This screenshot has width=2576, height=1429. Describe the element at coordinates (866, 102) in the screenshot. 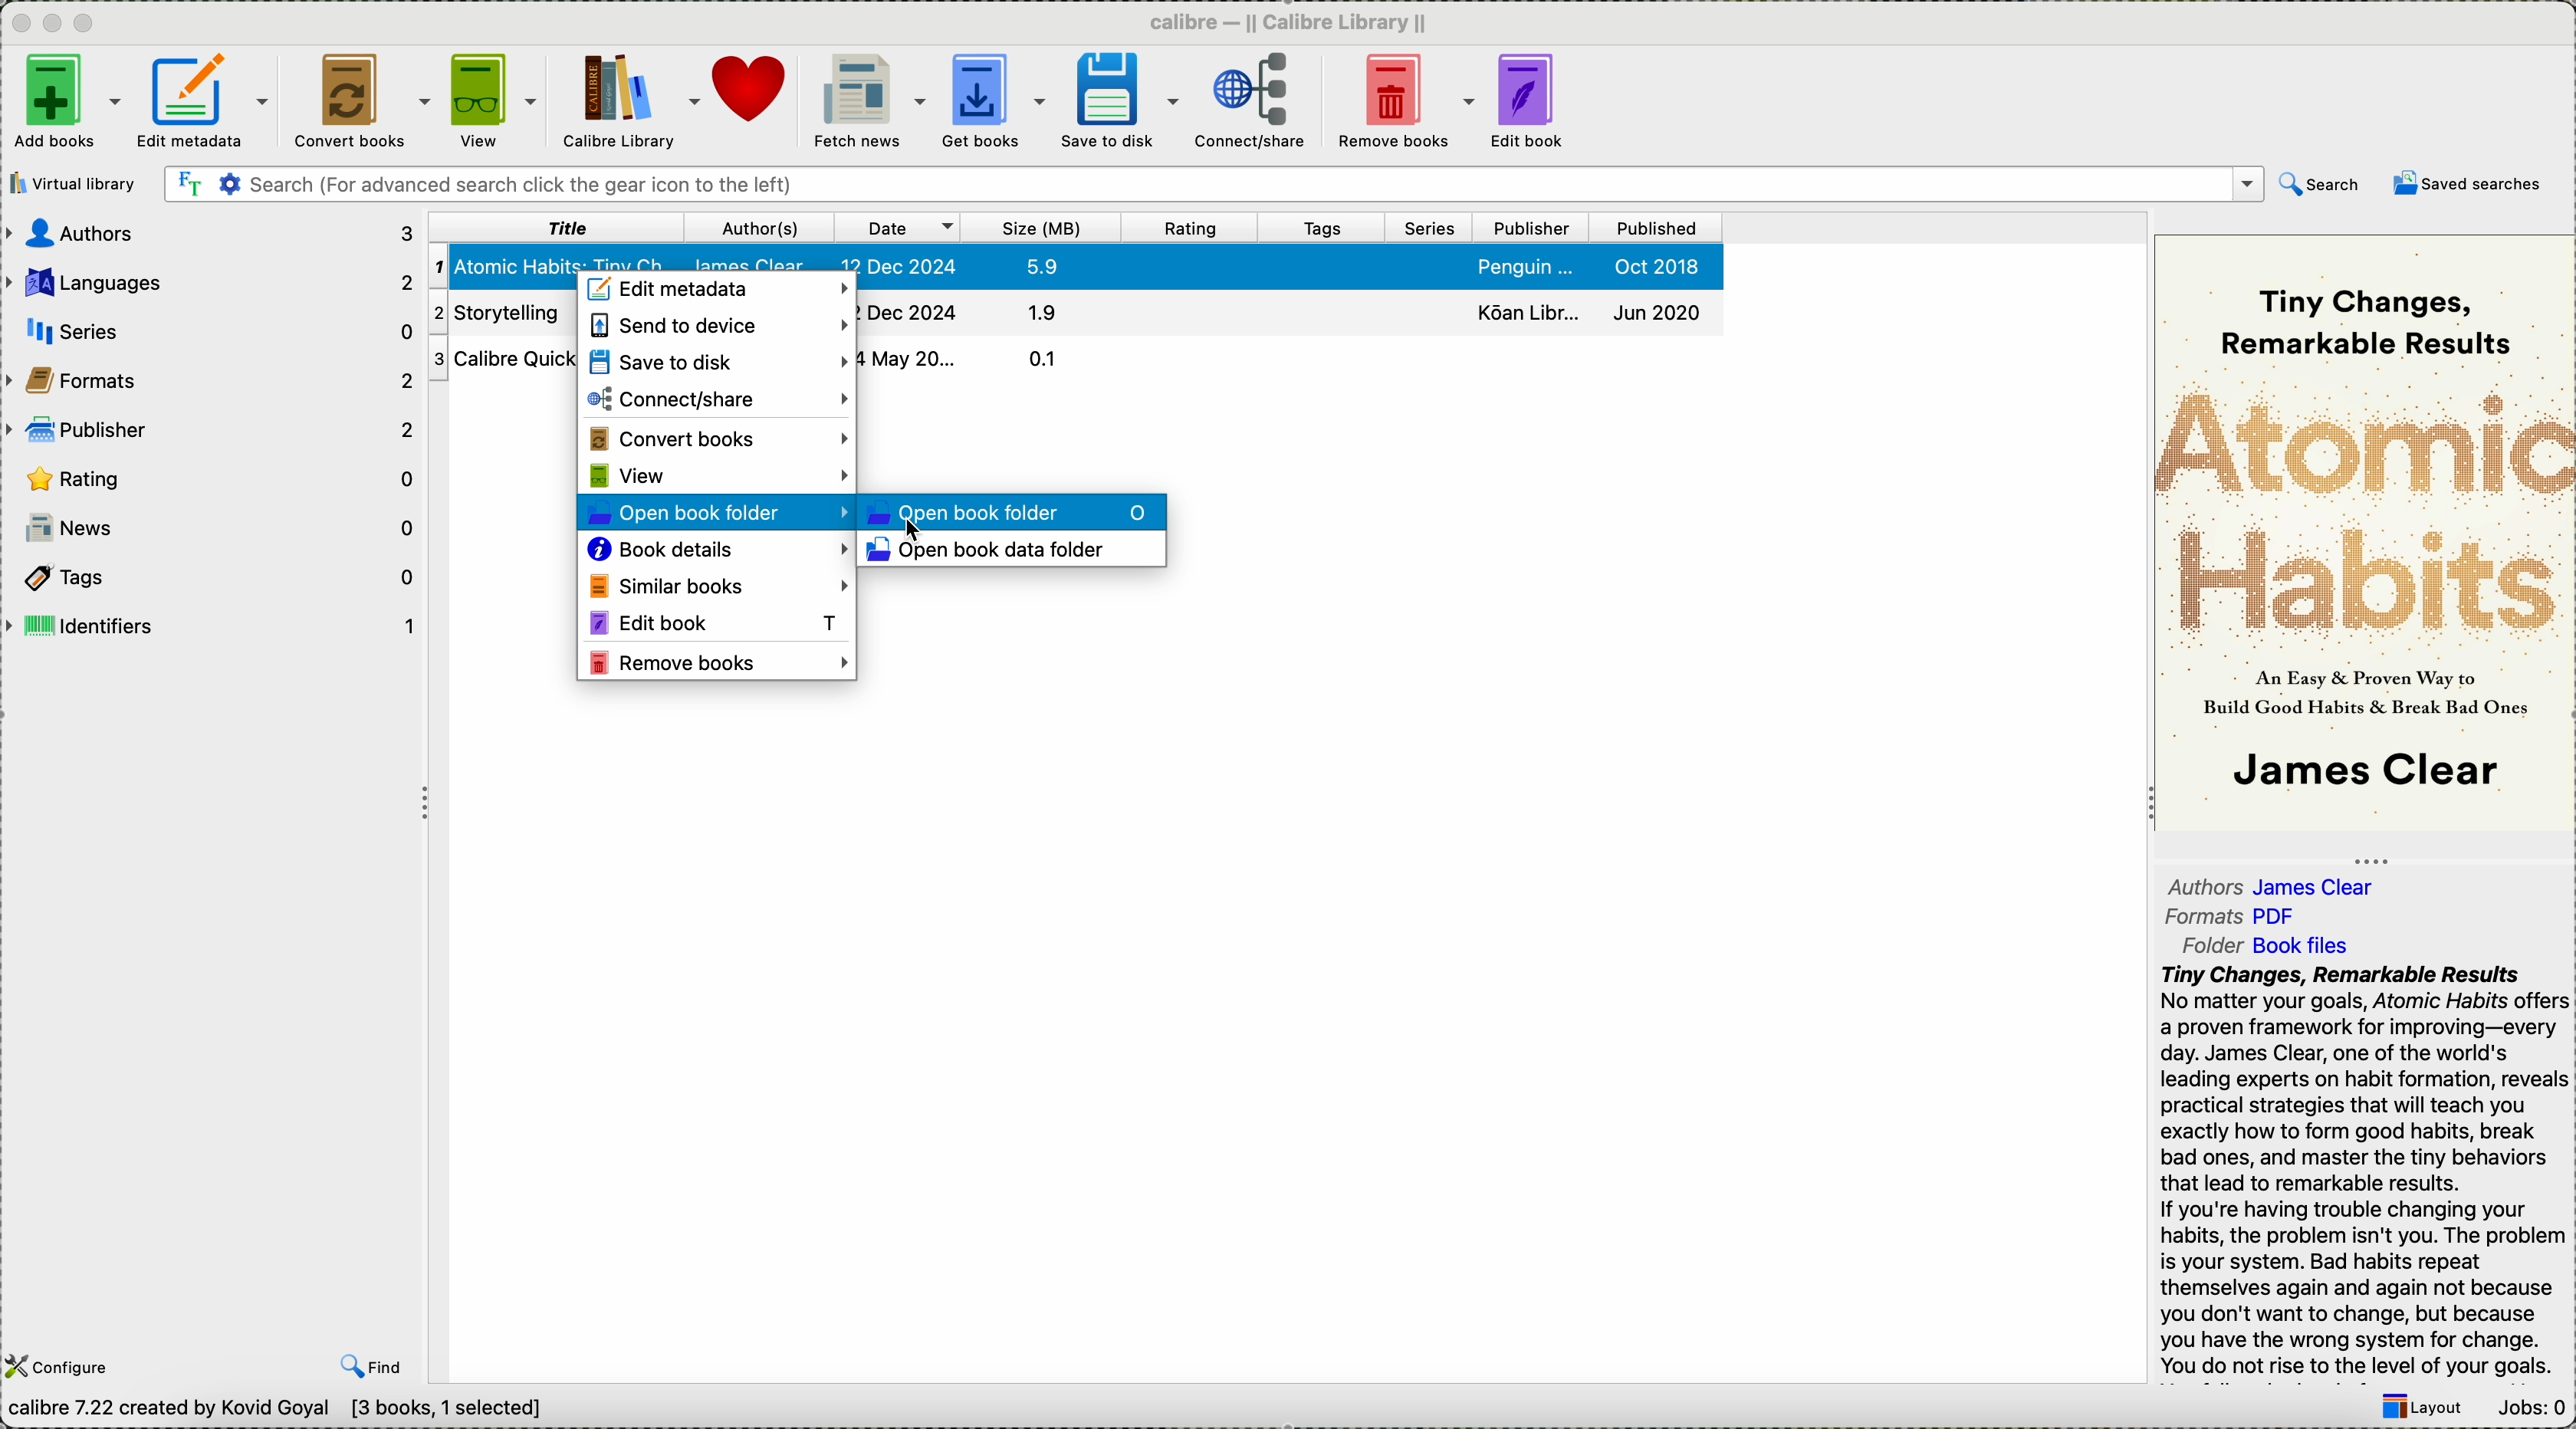

I see `fetch news` at that location.